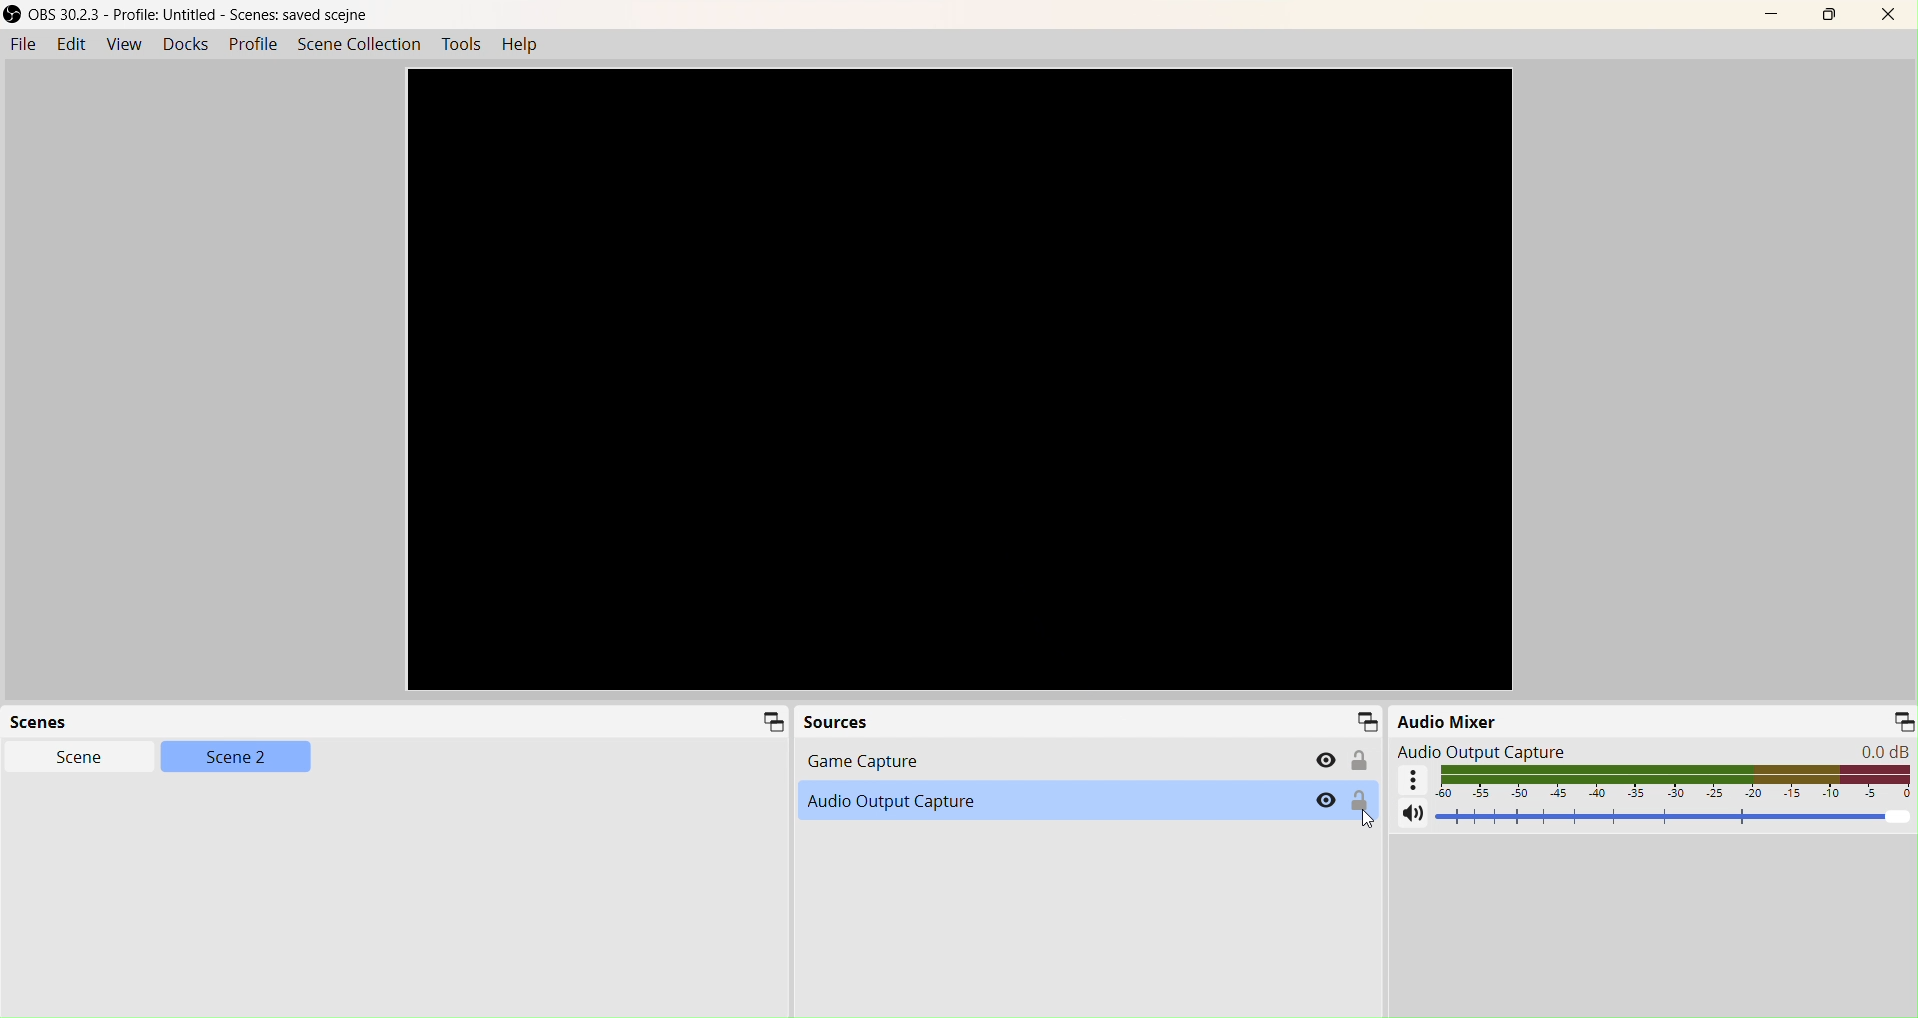 Image resolution: width=1918 pixels, height=1018 pixels. What do you see at coordinates (521, 47) in the screenshot?
I see `help` at bounding box center [521, 47].